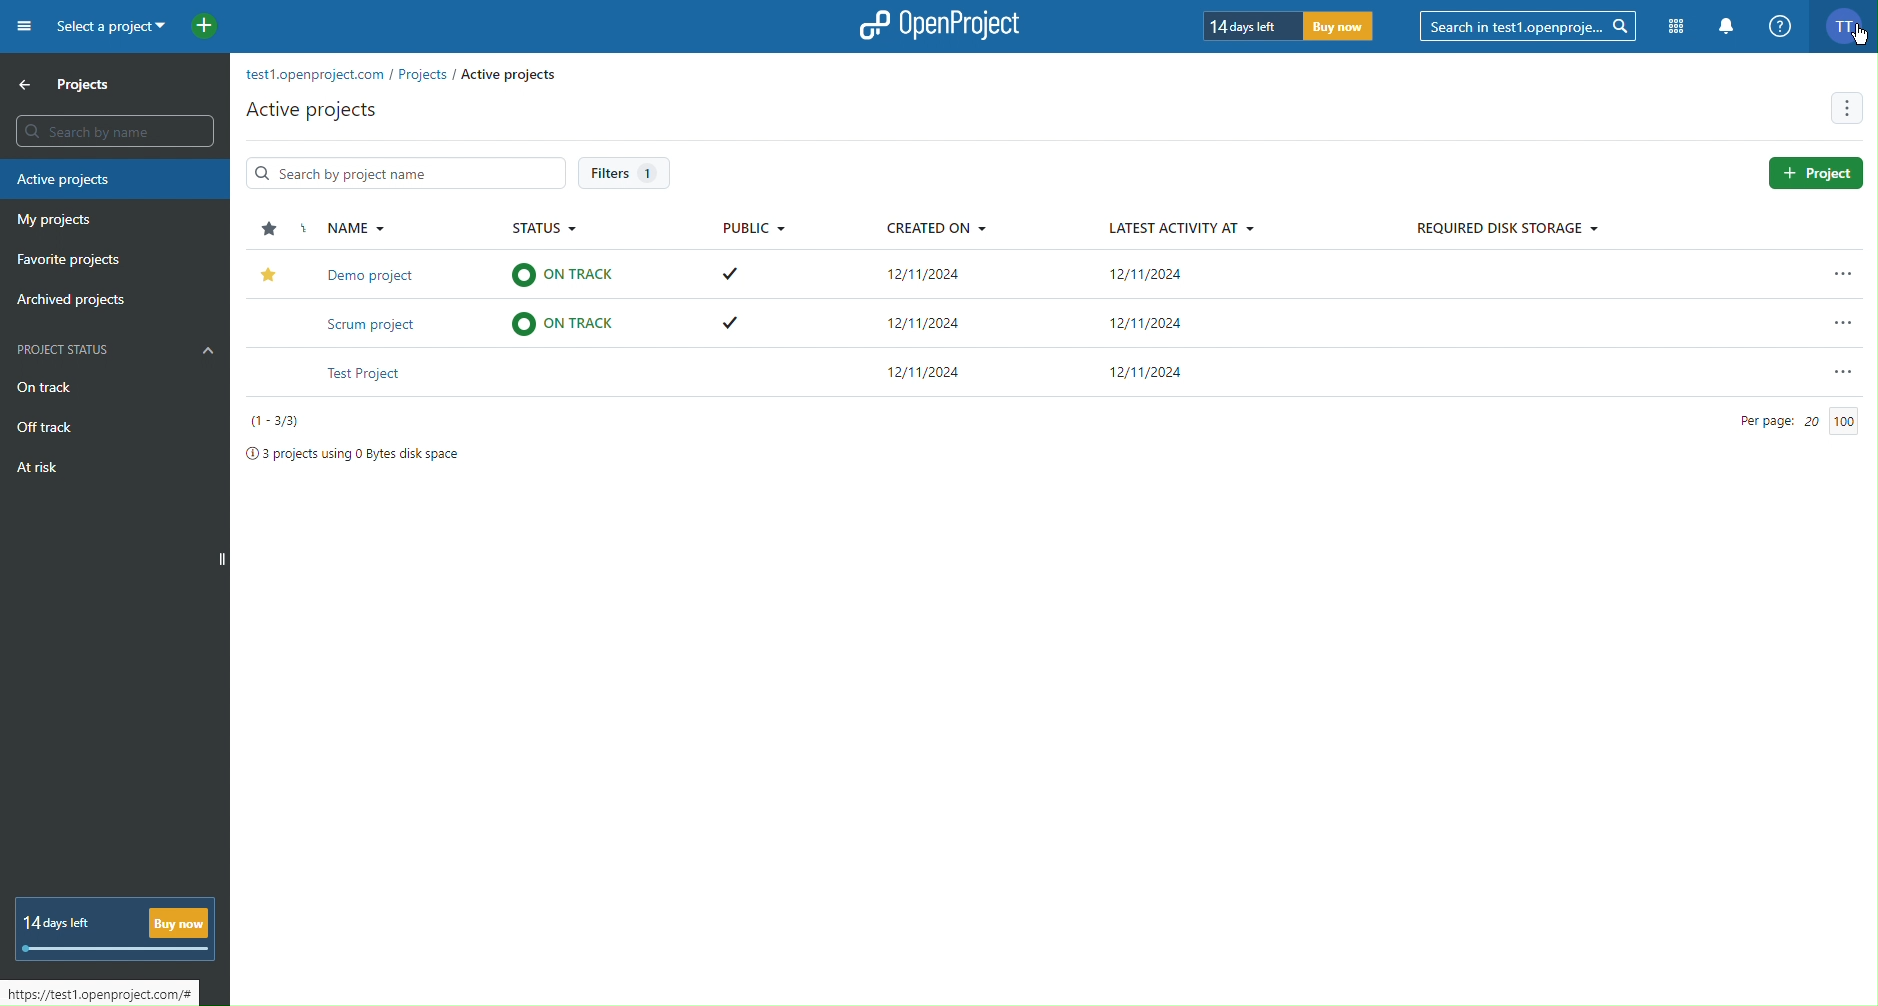 This screenshot has height=1006, width=1878. I want to click on Numbers, so click(284, 421).